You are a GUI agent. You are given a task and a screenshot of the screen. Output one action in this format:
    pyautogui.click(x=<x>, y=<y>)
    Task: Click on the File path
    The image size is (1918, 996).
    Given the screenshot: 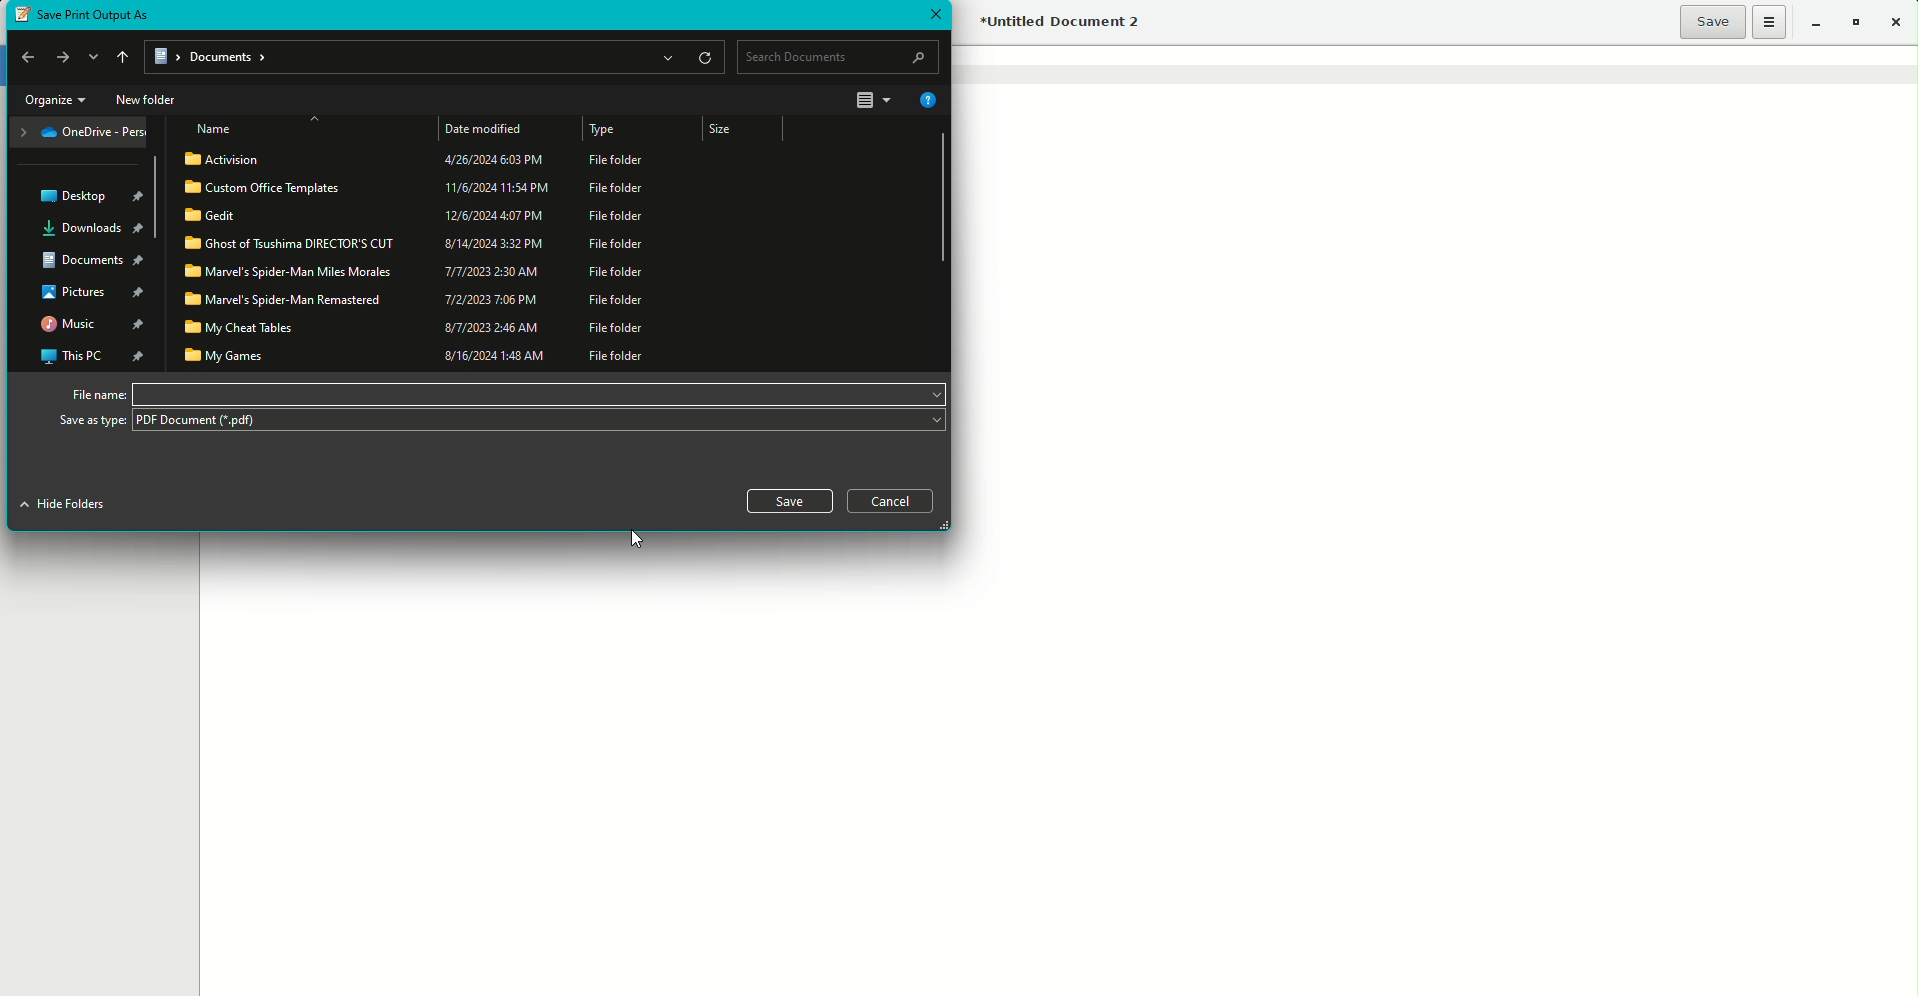 What is the action you would take?
    pyautogui.click(x=436, y=58)
    